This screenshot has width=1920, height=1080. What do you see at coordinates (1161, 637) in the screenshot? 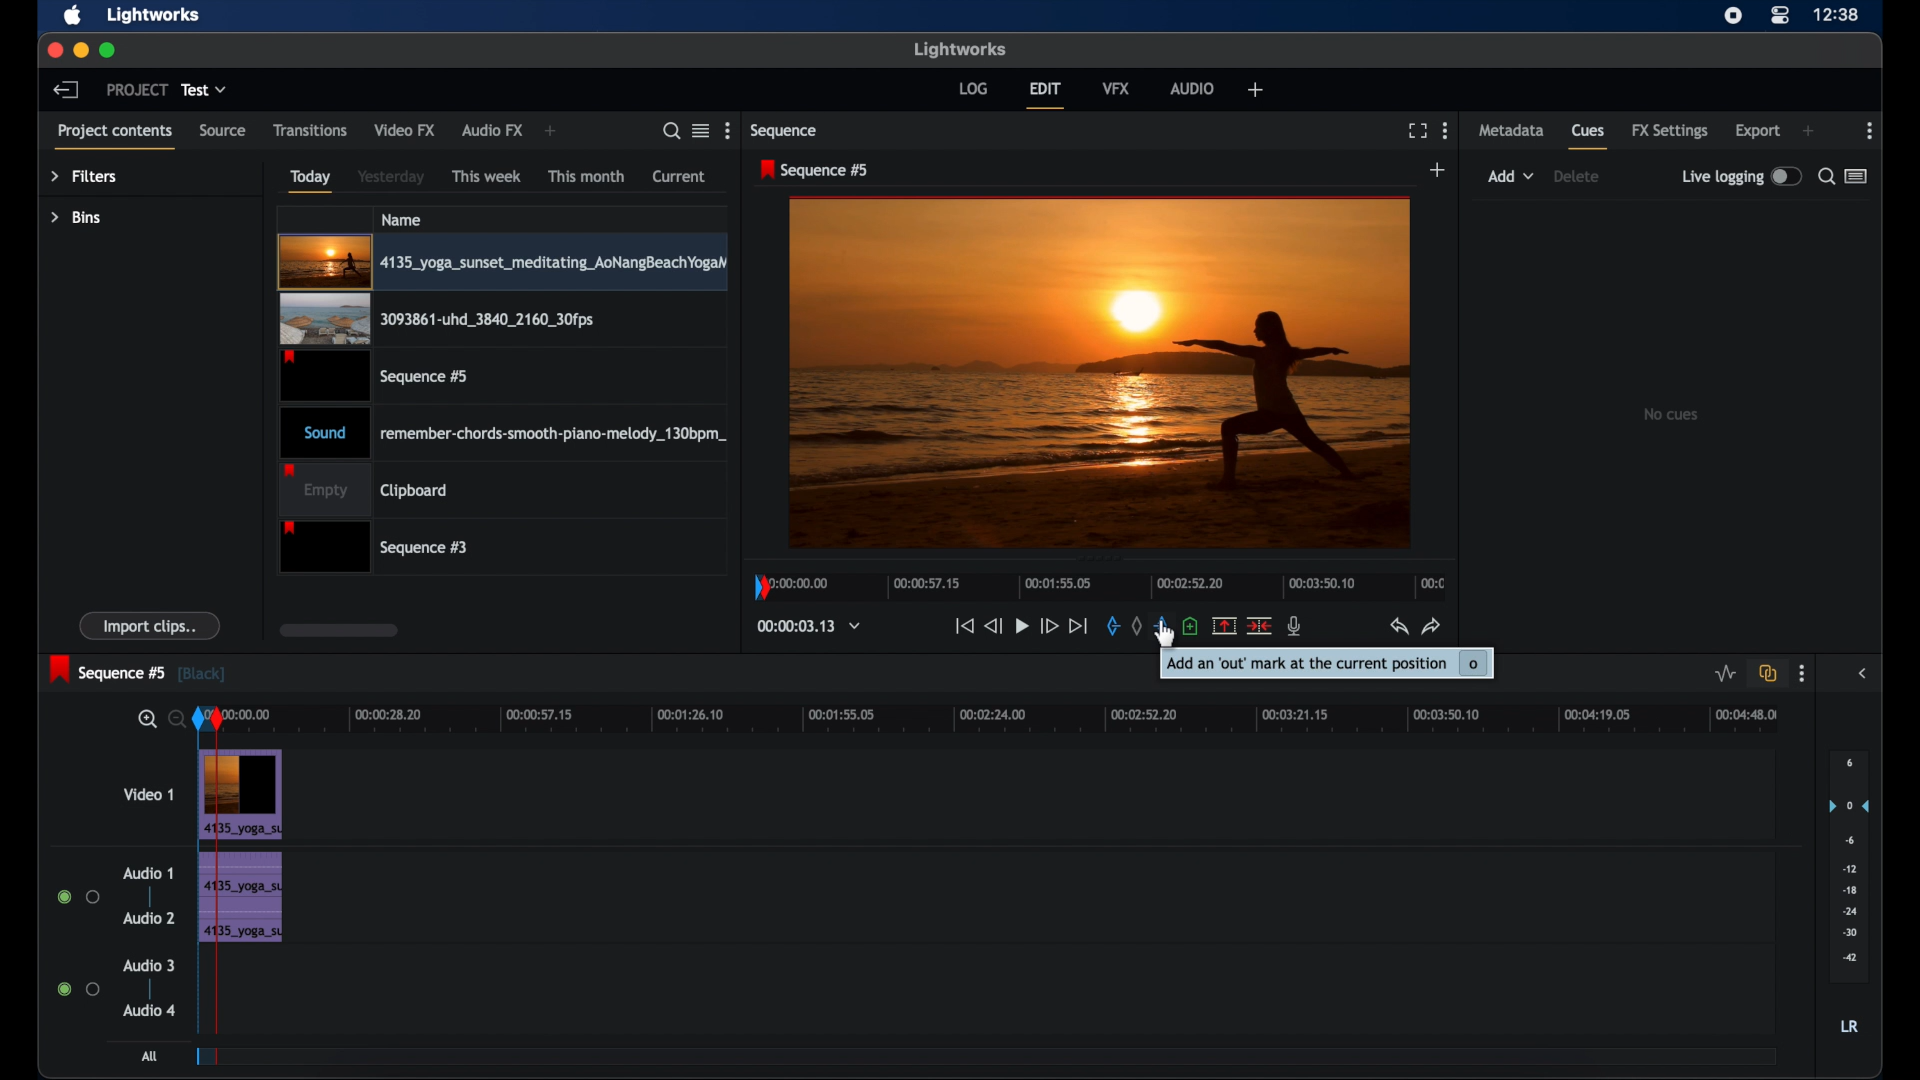
I see `cursor` at bounding box center [1161, 637].